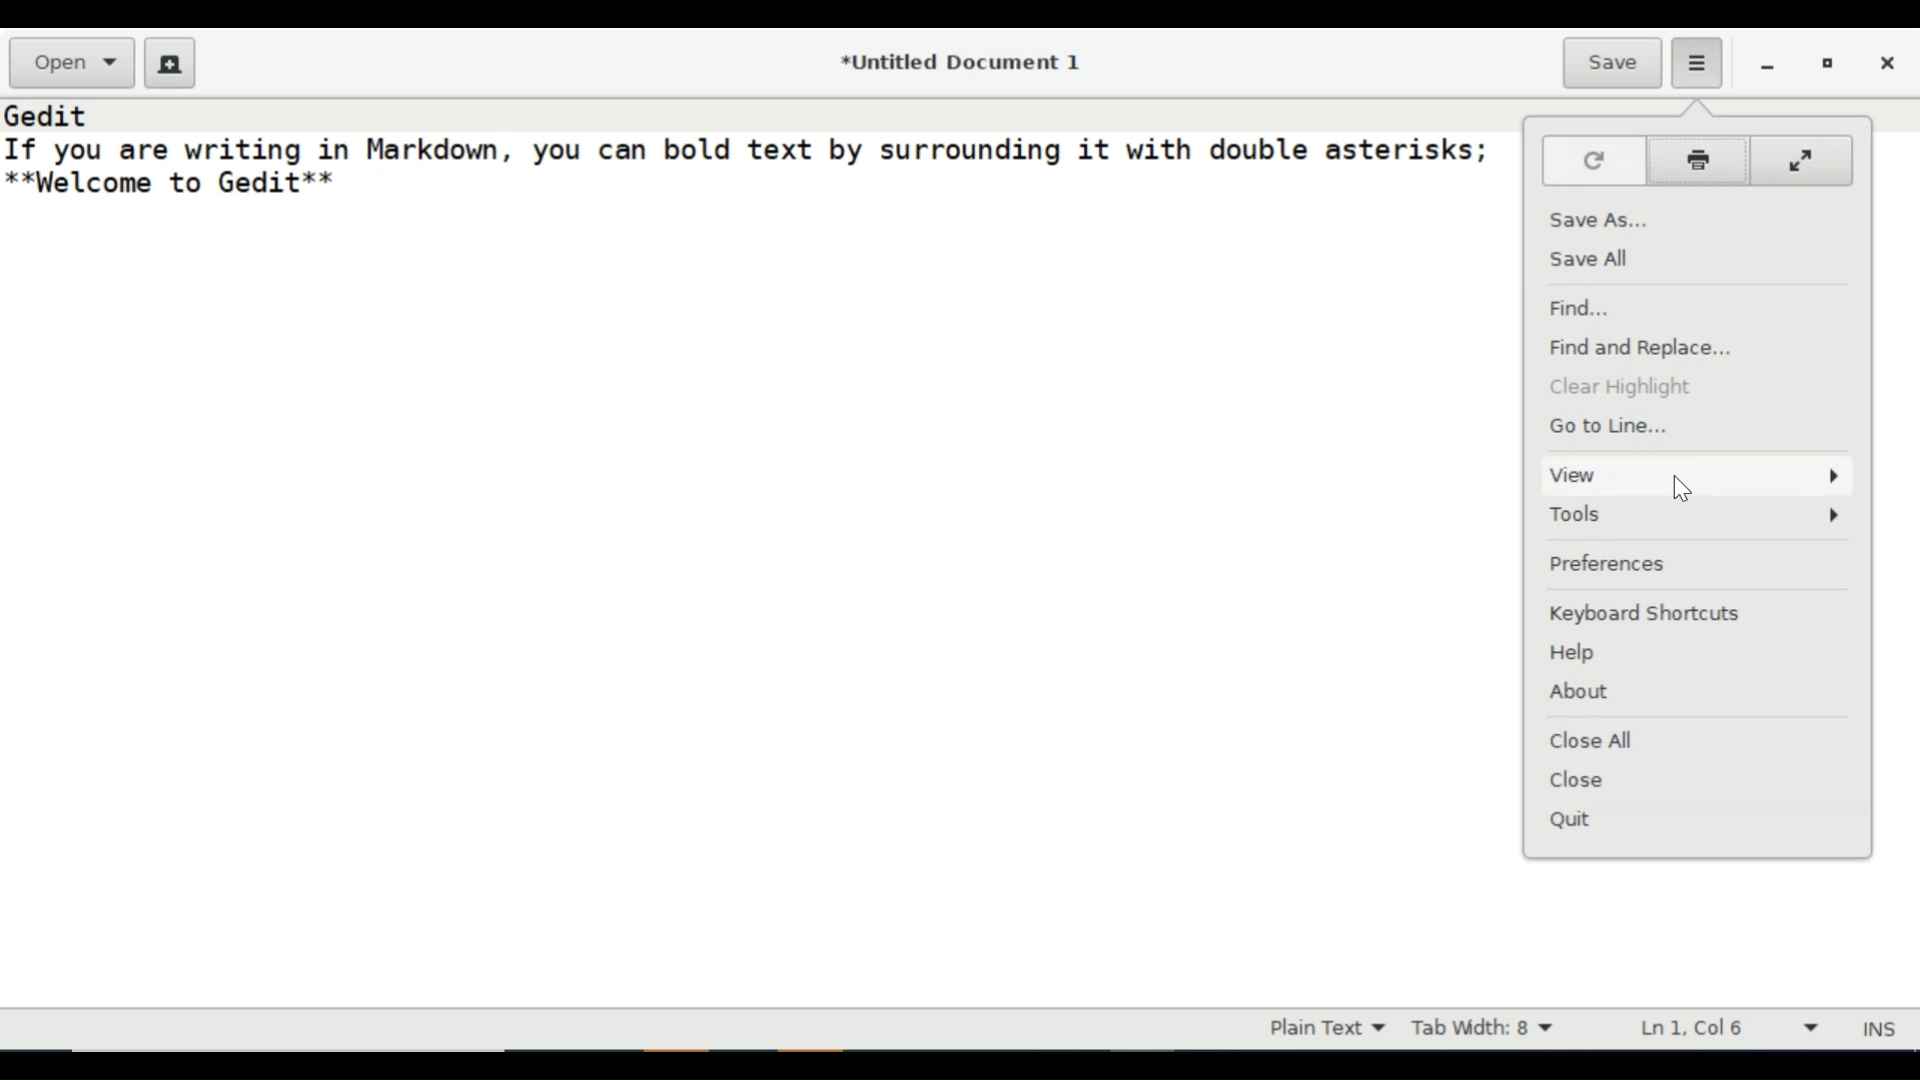  I want to click on Reload, so click(1595, 159).